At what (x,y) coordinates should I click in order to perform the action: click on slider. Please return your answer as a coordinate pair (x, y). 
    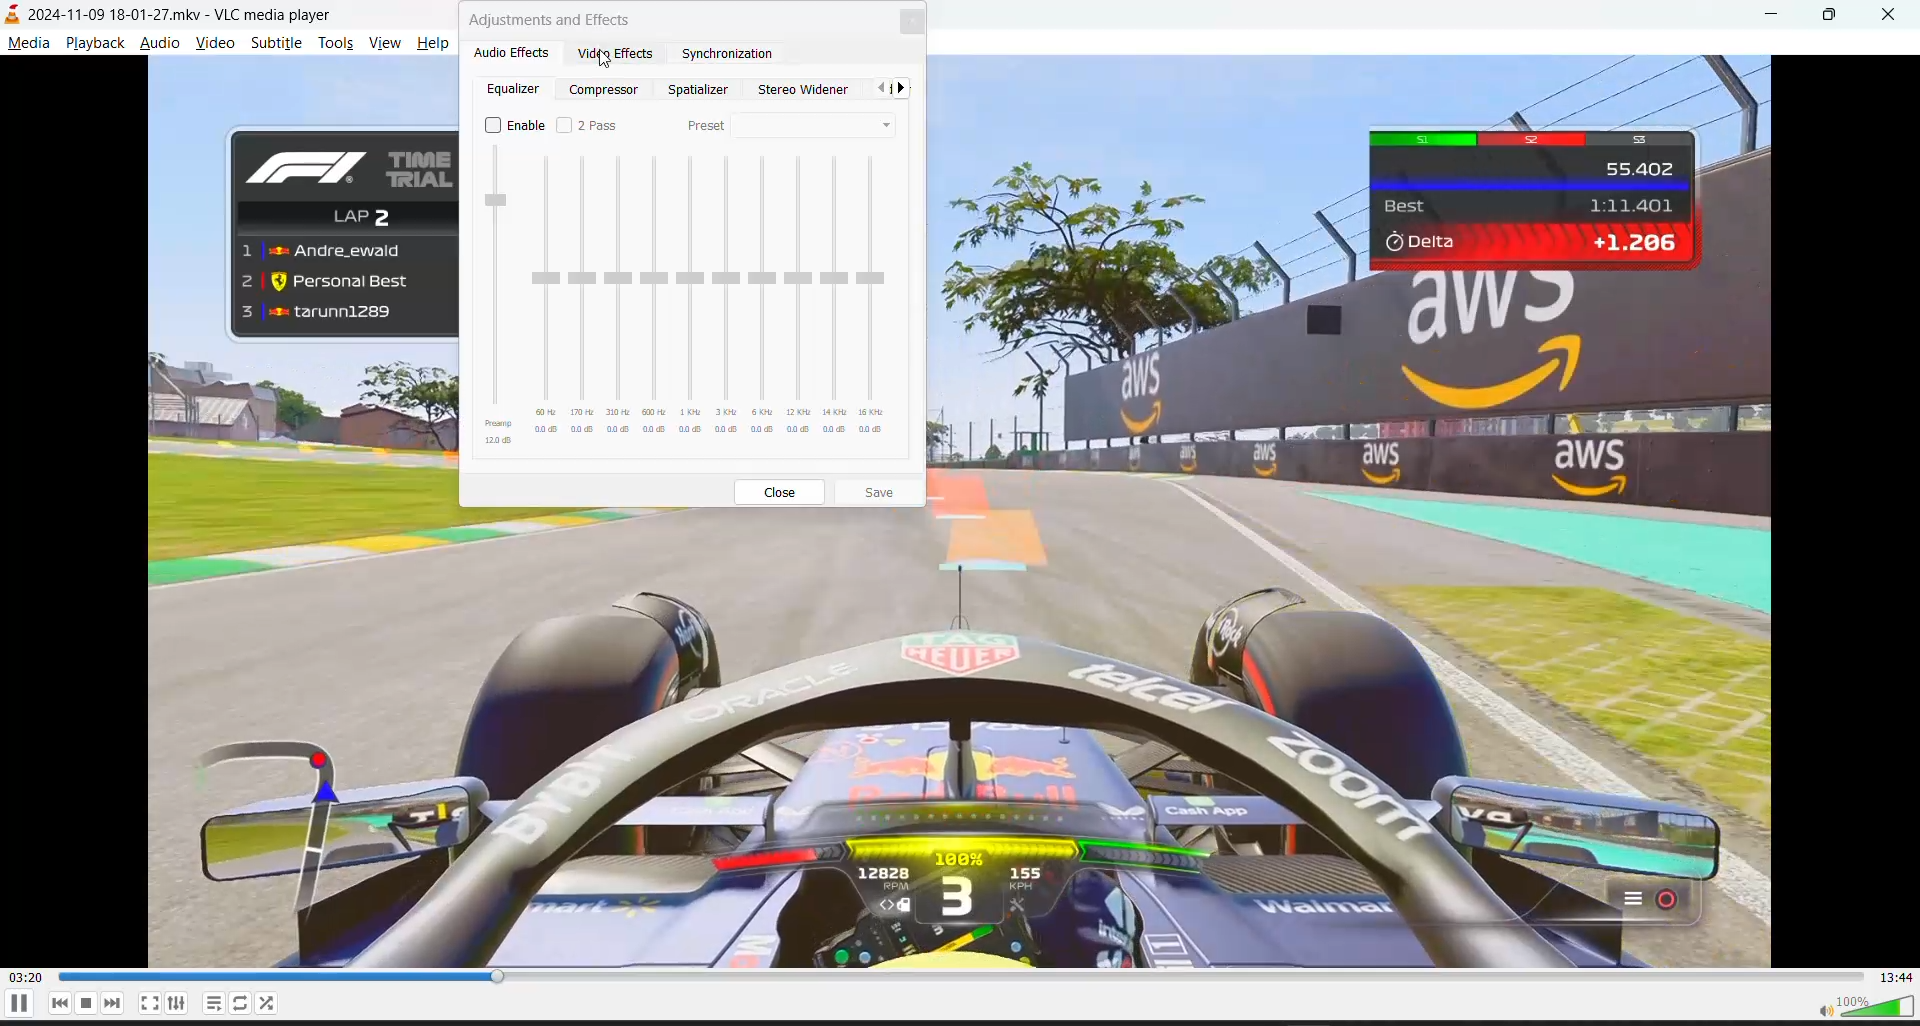
    Looking at the image, I should click on (835, 294).